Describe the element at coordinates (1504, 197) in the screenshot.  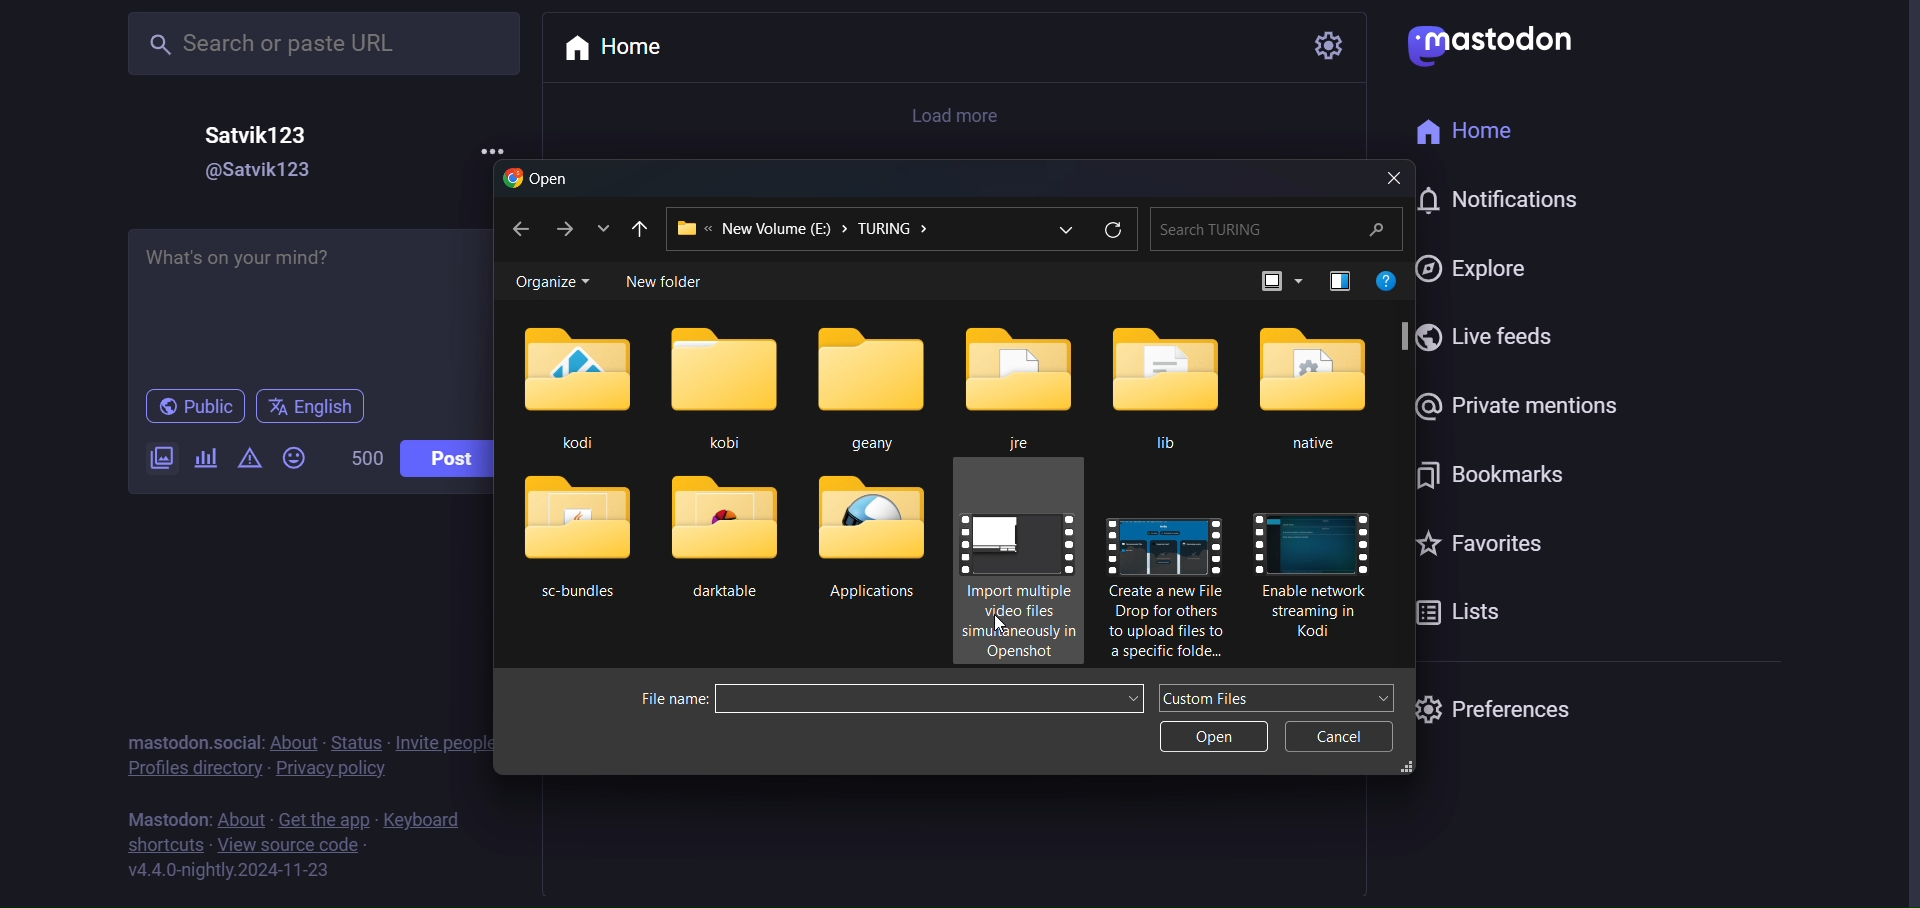
I see `notification` at that location.